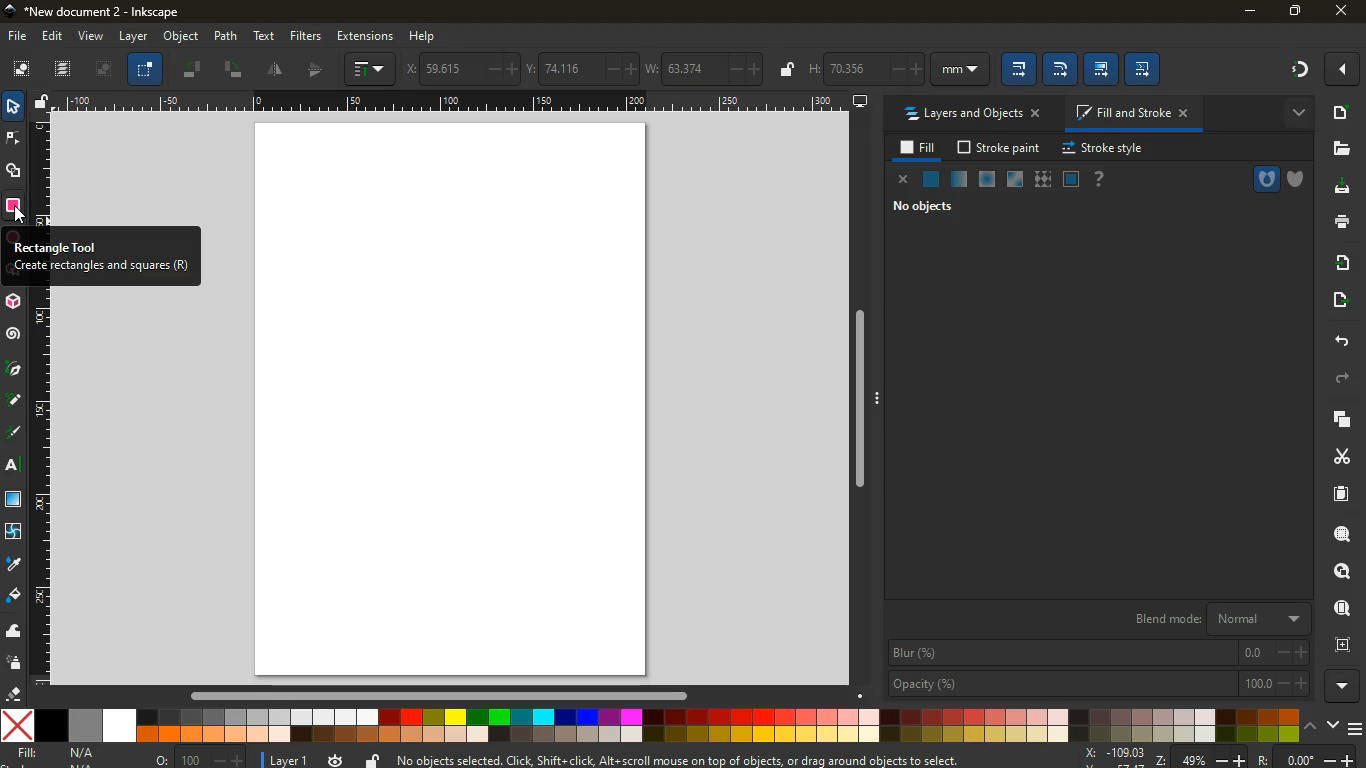 This screenshot has height=768, width=1366. Describe the element at coordinates (1020, 70) in the screenshot. I see `edit` at that location.